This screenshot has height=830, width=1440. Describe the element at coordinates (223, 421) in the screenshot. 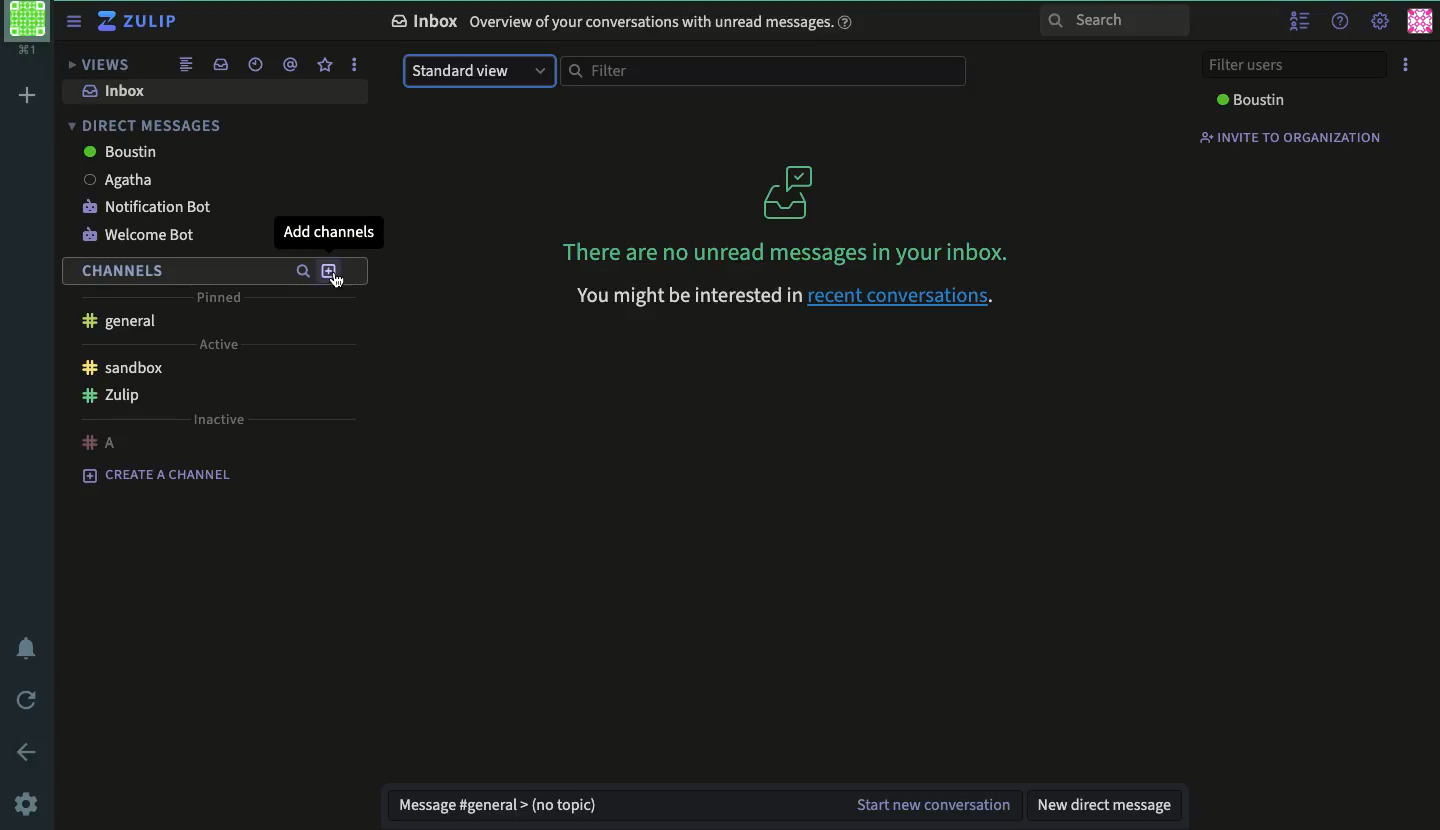

I see `inactive` at that location.